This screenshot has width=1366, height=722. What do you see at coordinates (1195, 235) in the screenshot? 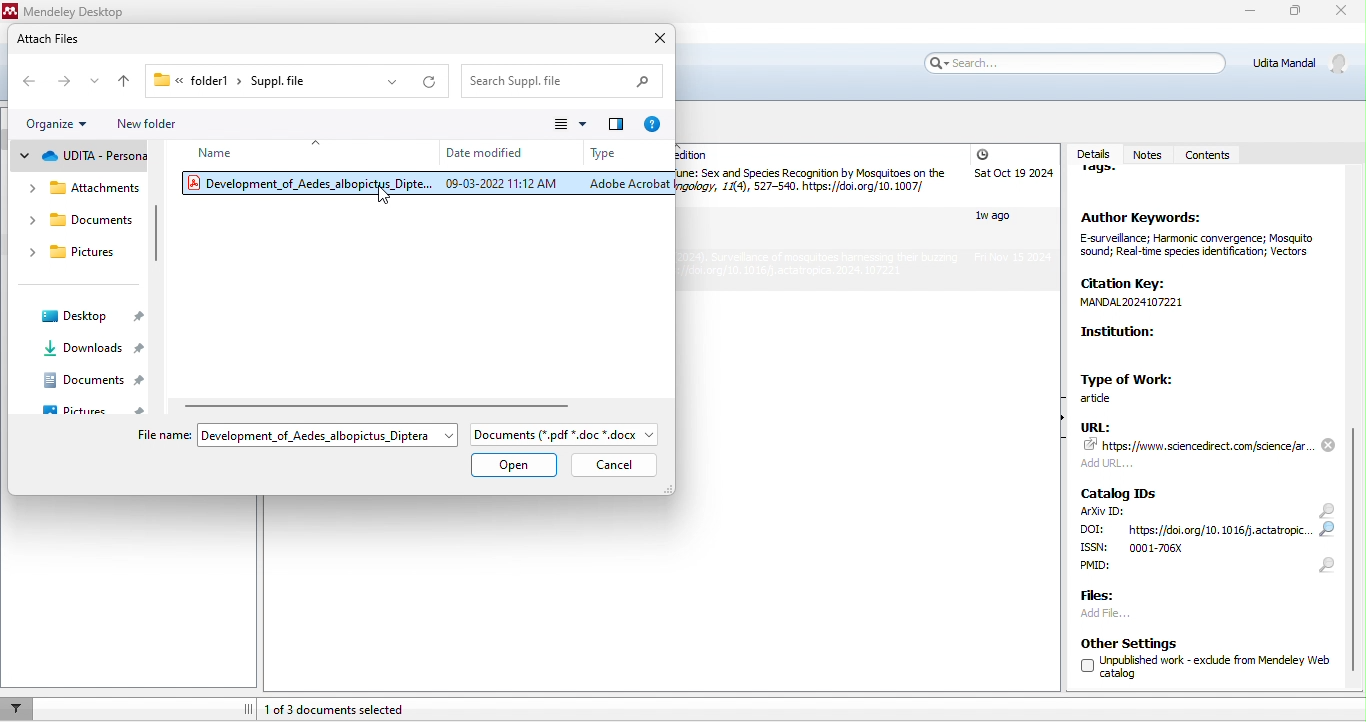
I see `Author Keywords:
E-surveilance; Harmonic convergence; Mosquito
‘sound; Real-time species identification; Vectors` at bounding box center [1195, 235].